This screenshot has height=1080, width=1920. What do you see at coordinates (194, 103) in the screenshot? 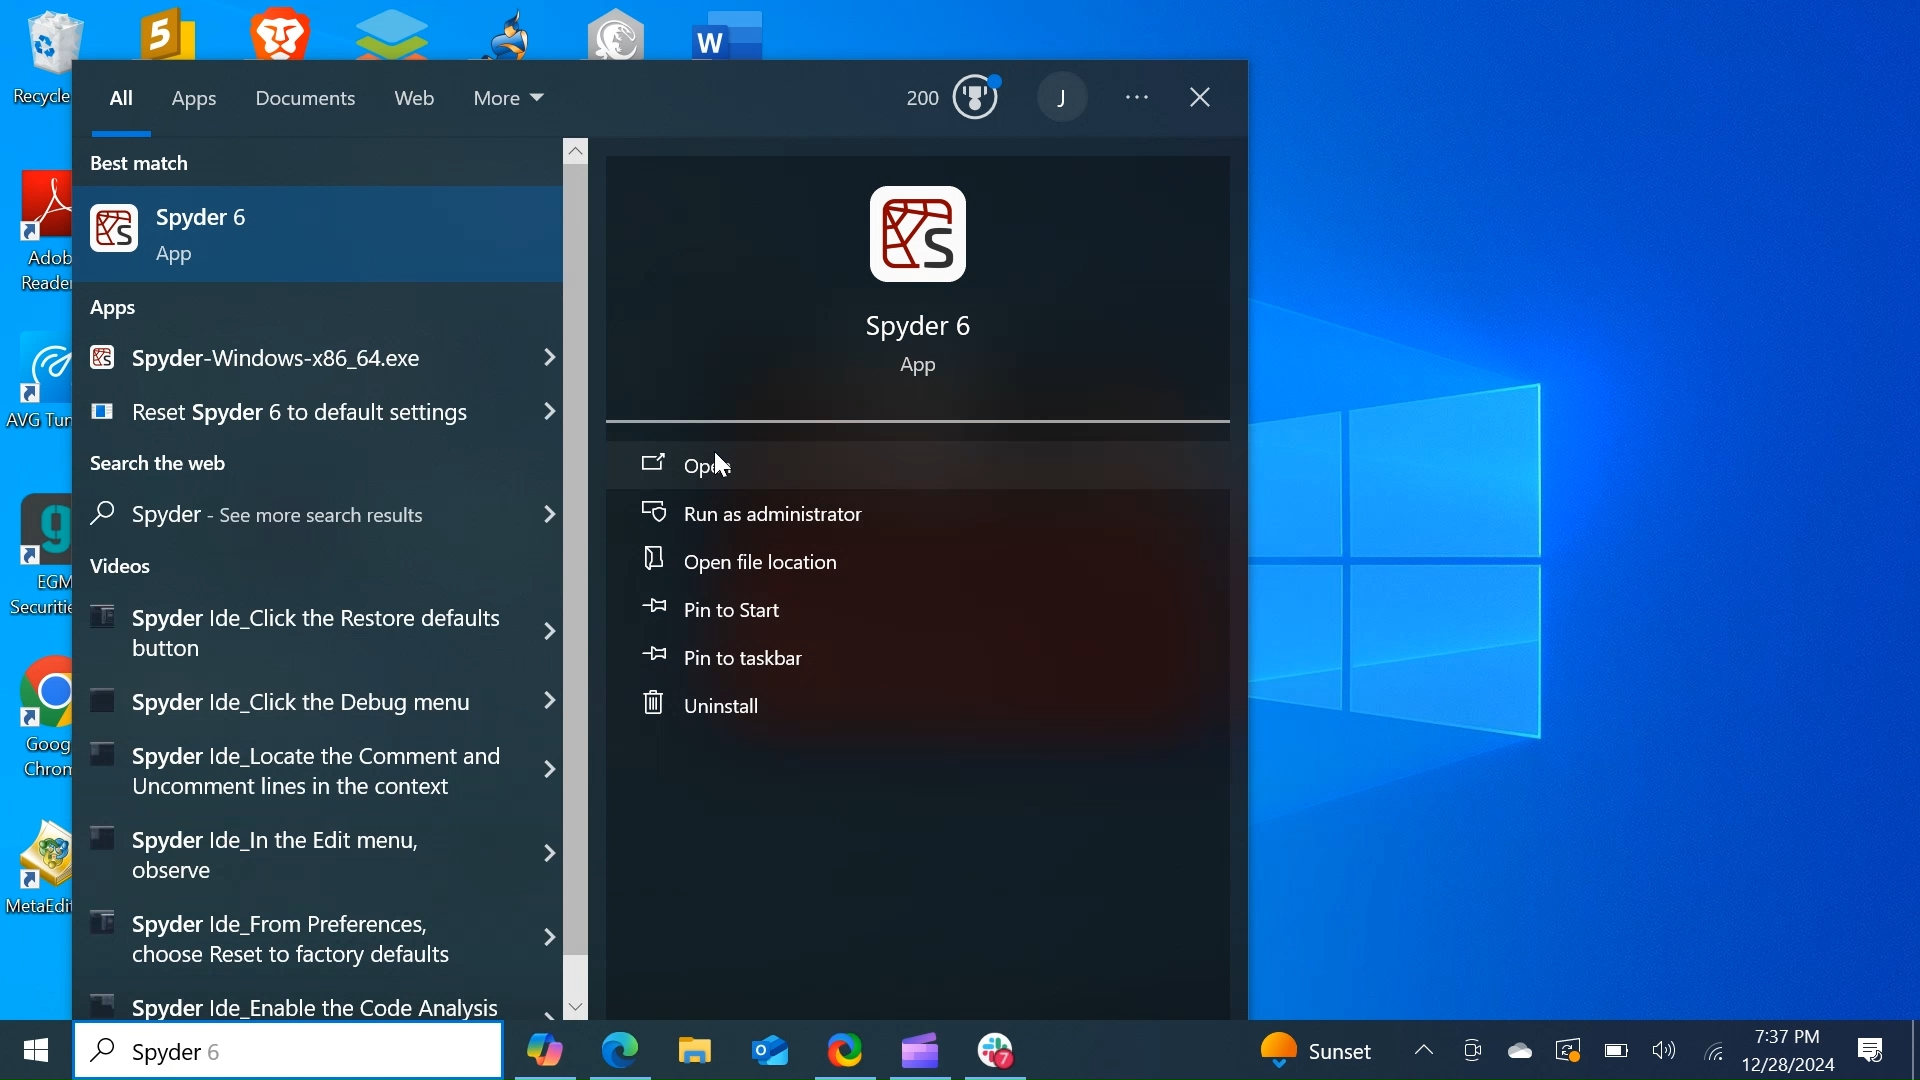
I see `Apps` at bounding box center [194, 103].